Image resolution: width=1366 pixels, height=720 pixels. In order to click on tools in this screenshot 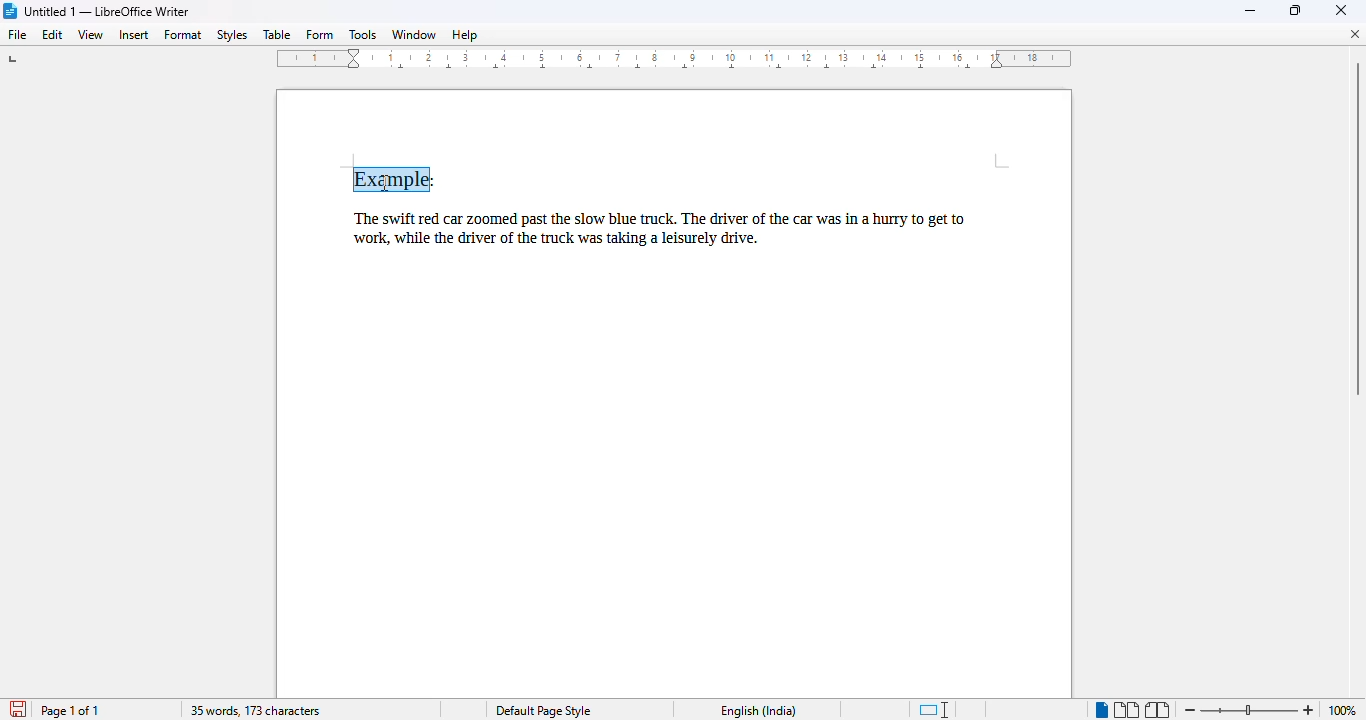, I will do `click(363, 34)`.